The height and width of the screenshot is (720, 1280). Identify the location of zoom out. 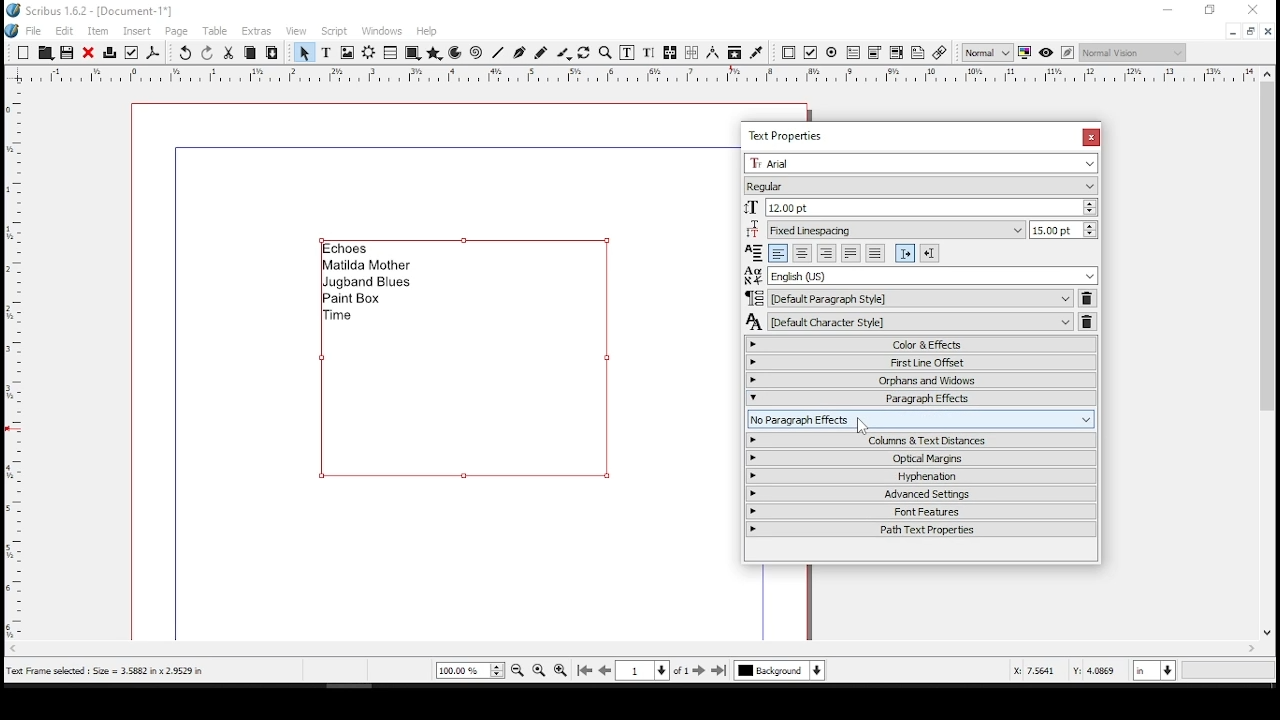
(517, 670).